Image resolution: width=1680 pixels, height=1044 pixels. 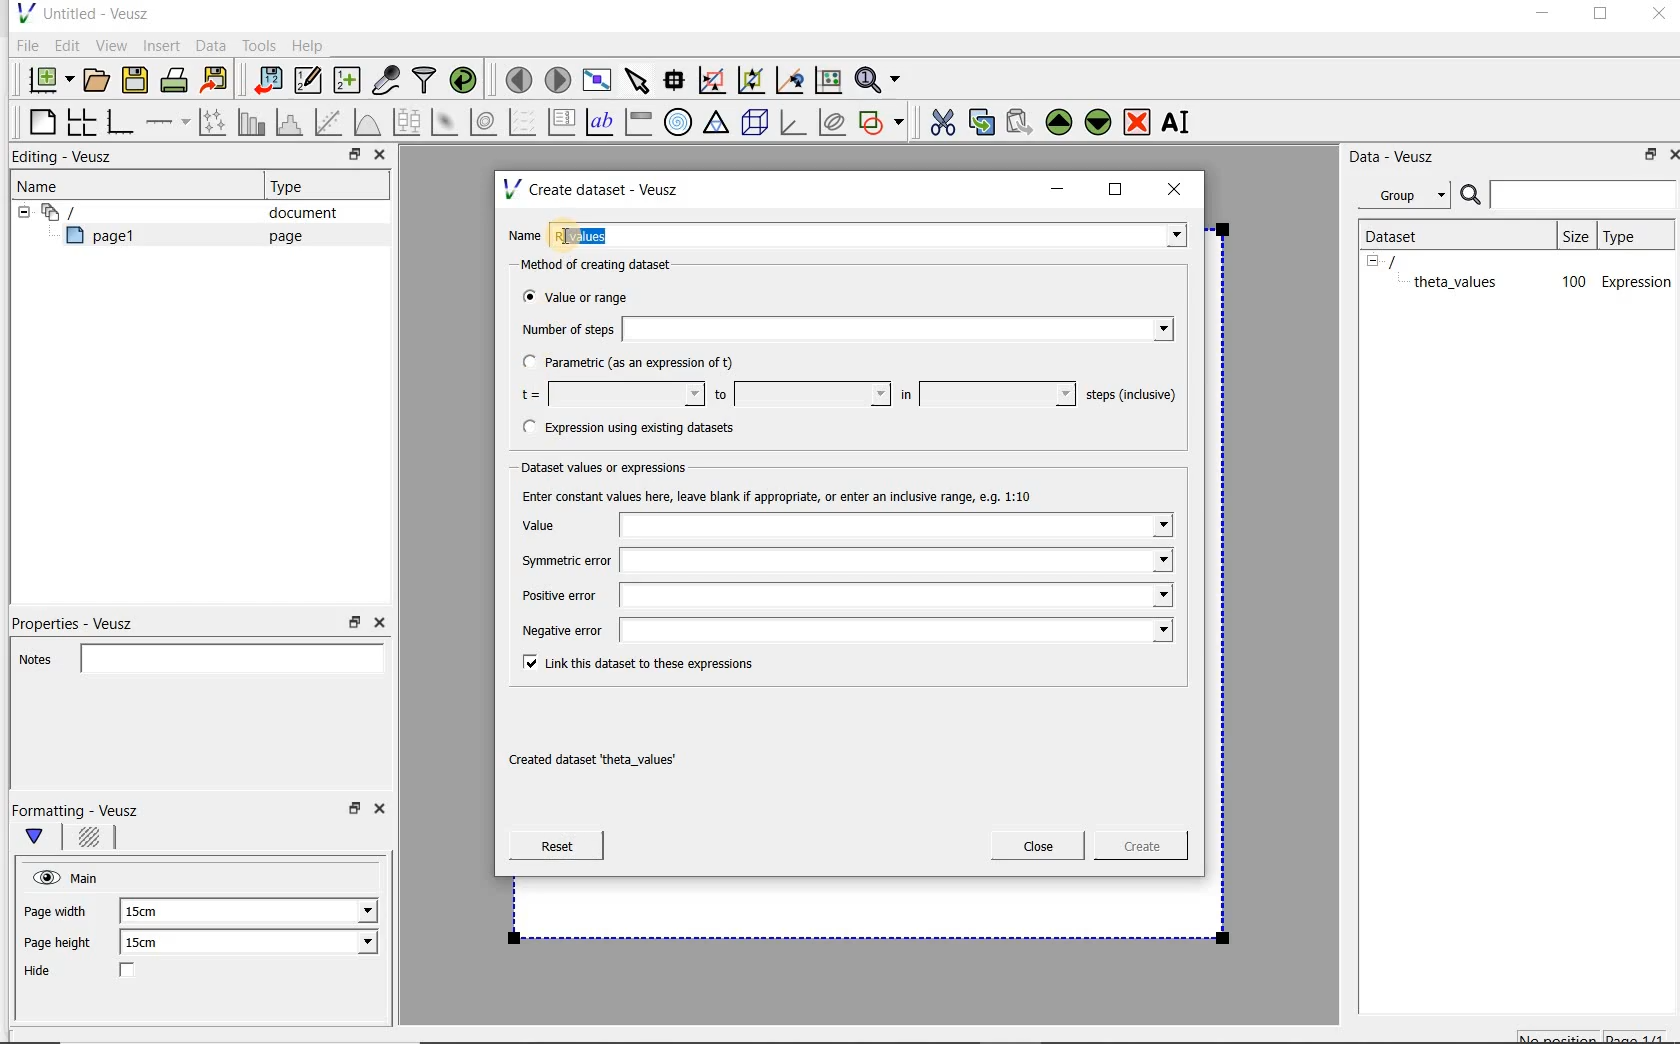 What do you see at coordinates (556, 846) in the screenshot?
I see `Reset` at bounding box center [556, 846].